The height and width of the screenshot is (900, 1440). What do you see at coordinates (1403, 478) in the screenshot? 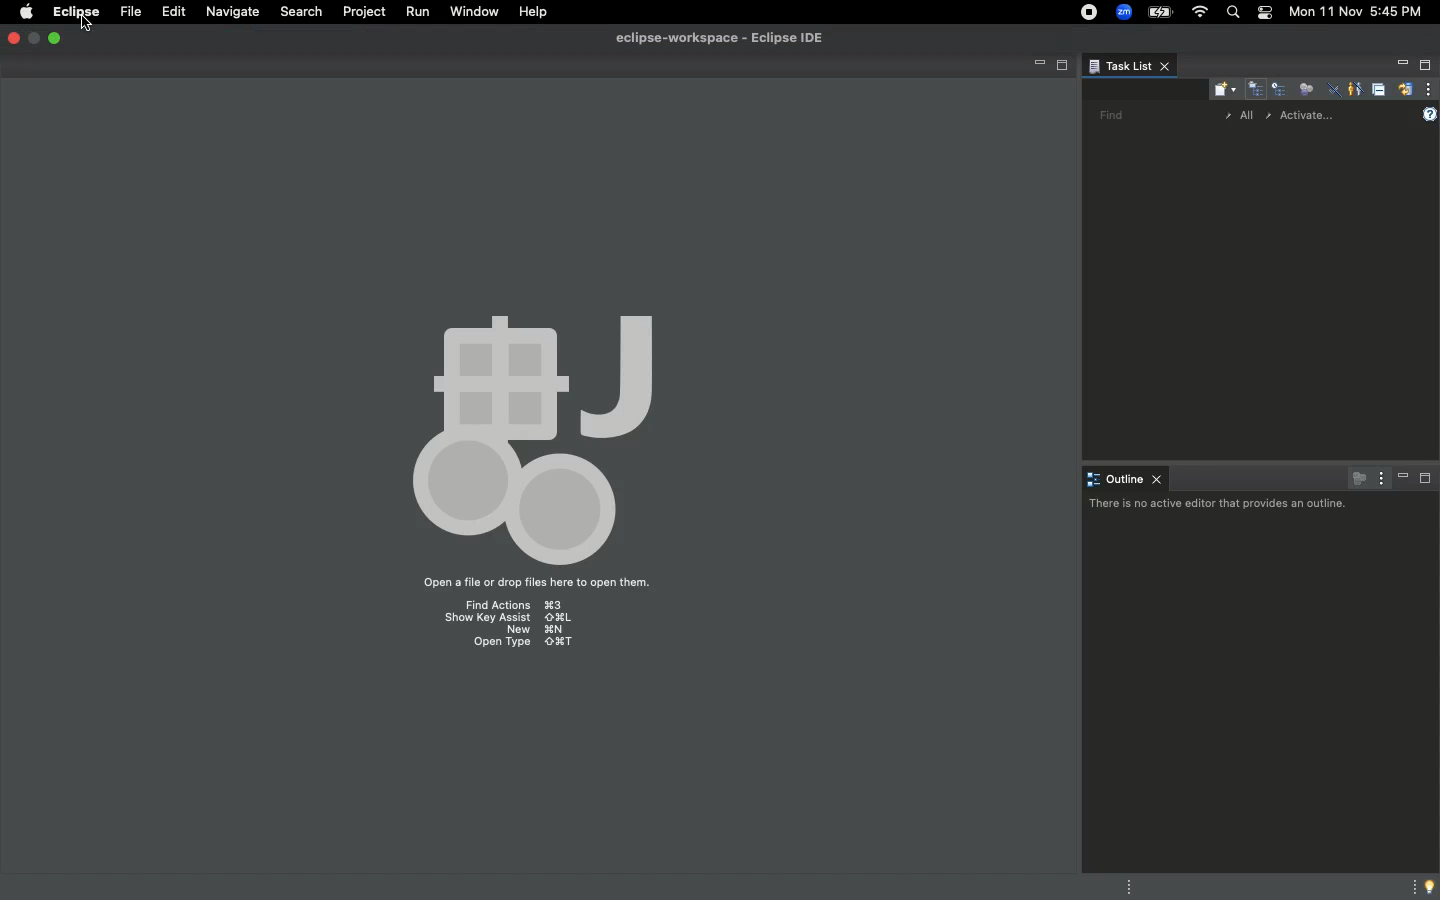
I see `Minimize` at bounding box center [1403, 478].